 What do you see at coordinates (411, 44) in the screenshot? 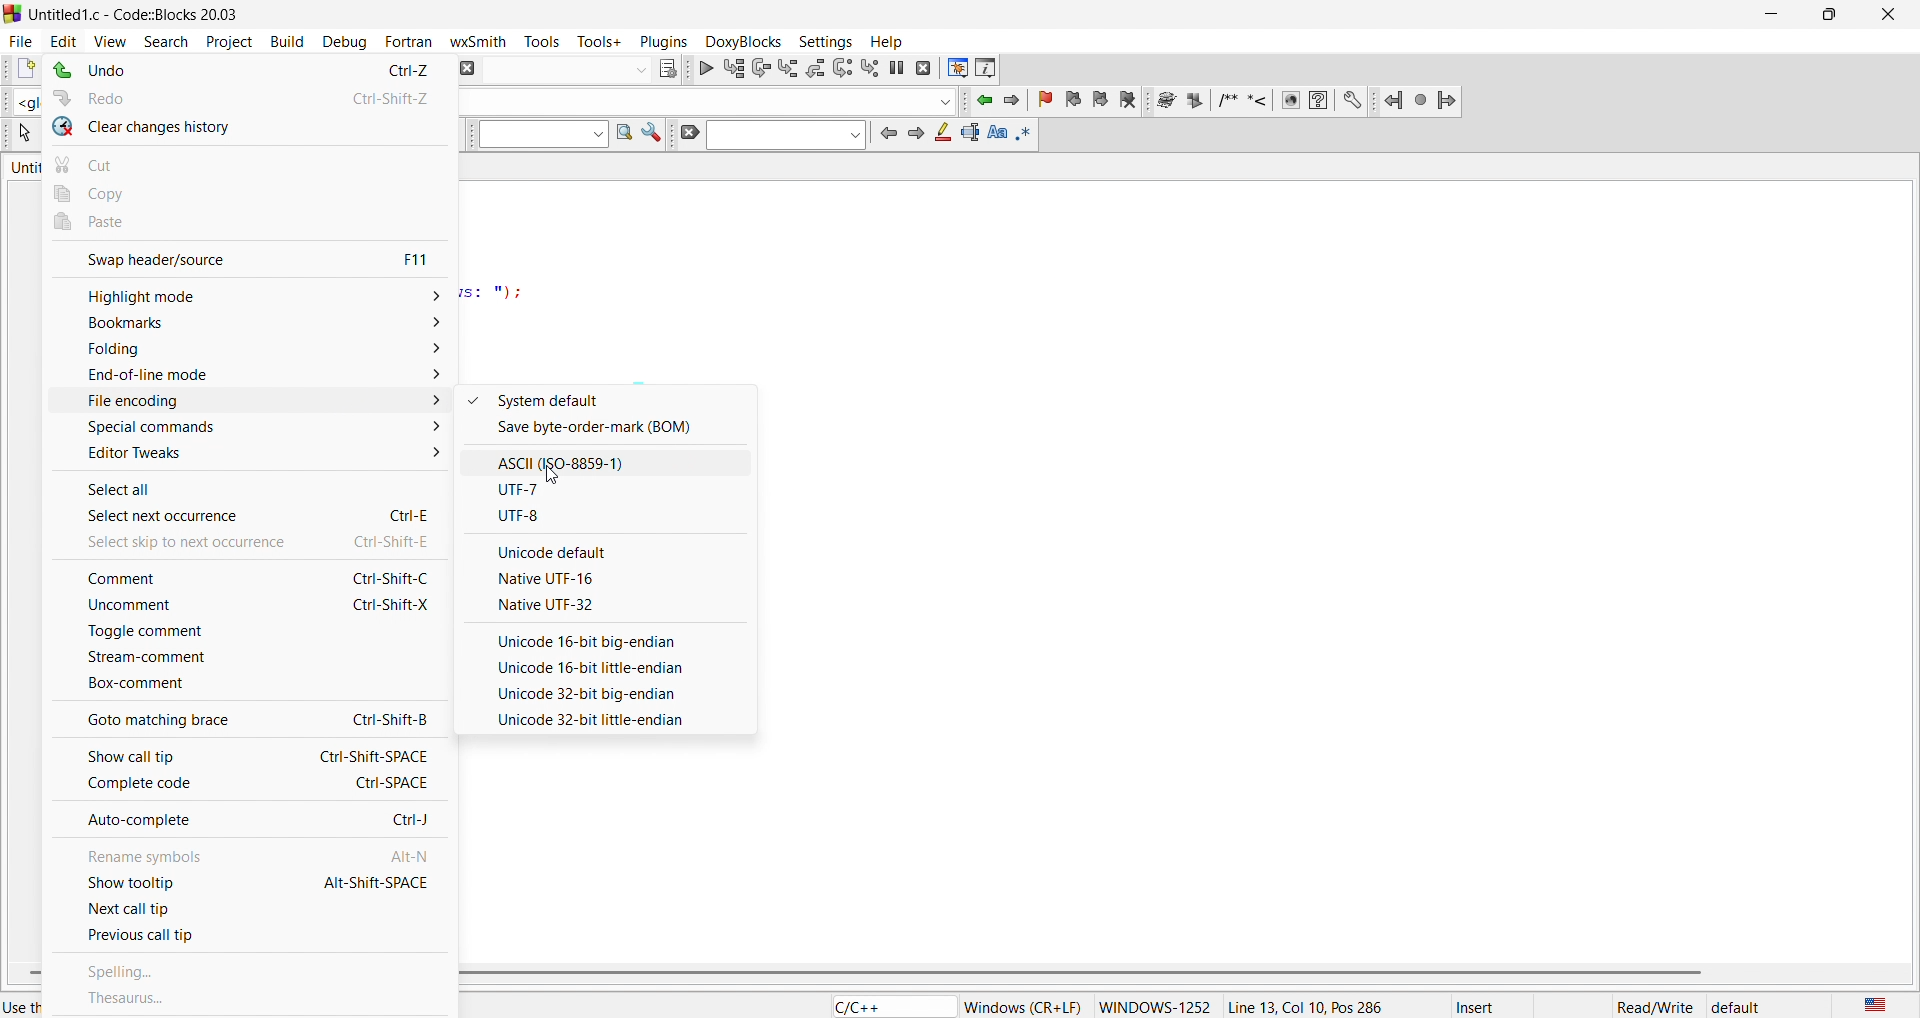
I see `fortan` at bounding box center [411, 44].